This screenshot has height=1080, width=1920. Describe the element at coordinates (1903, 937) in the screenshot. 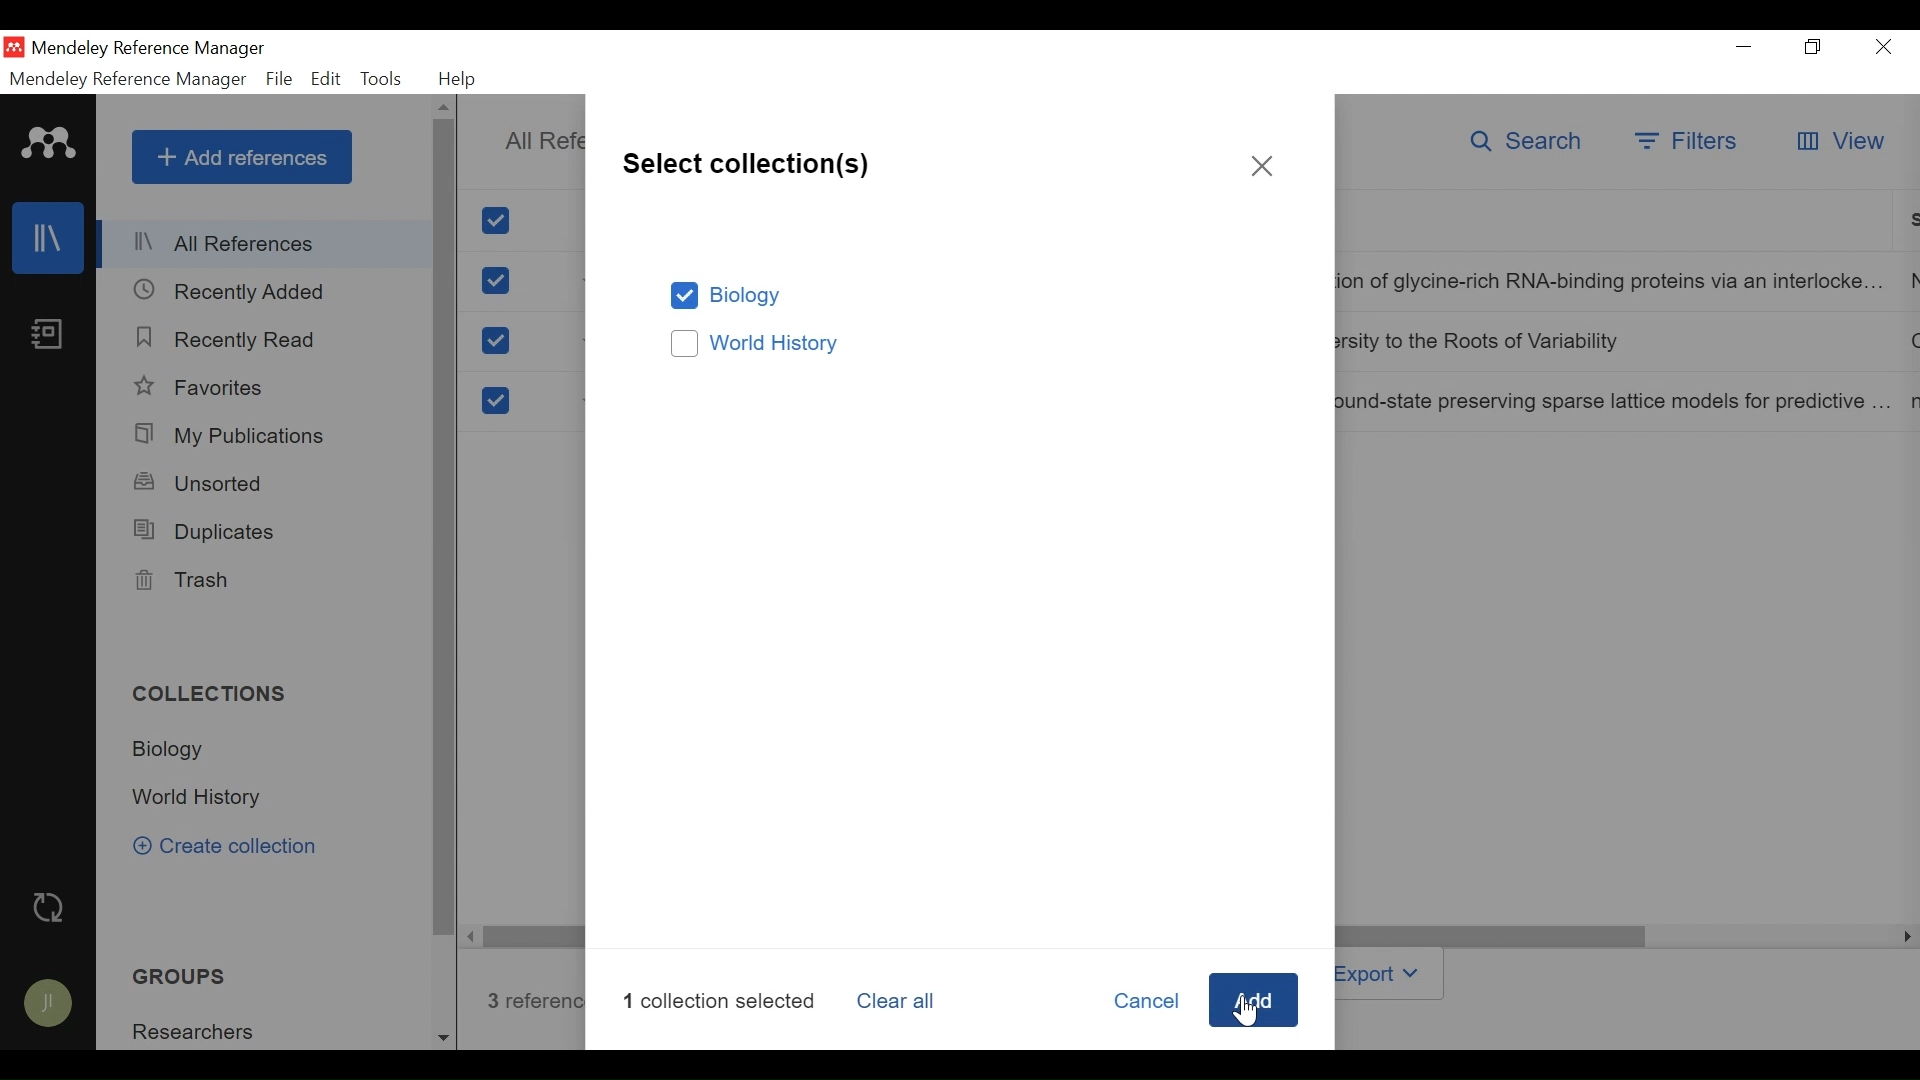

I see `Scroll Right` at that location.